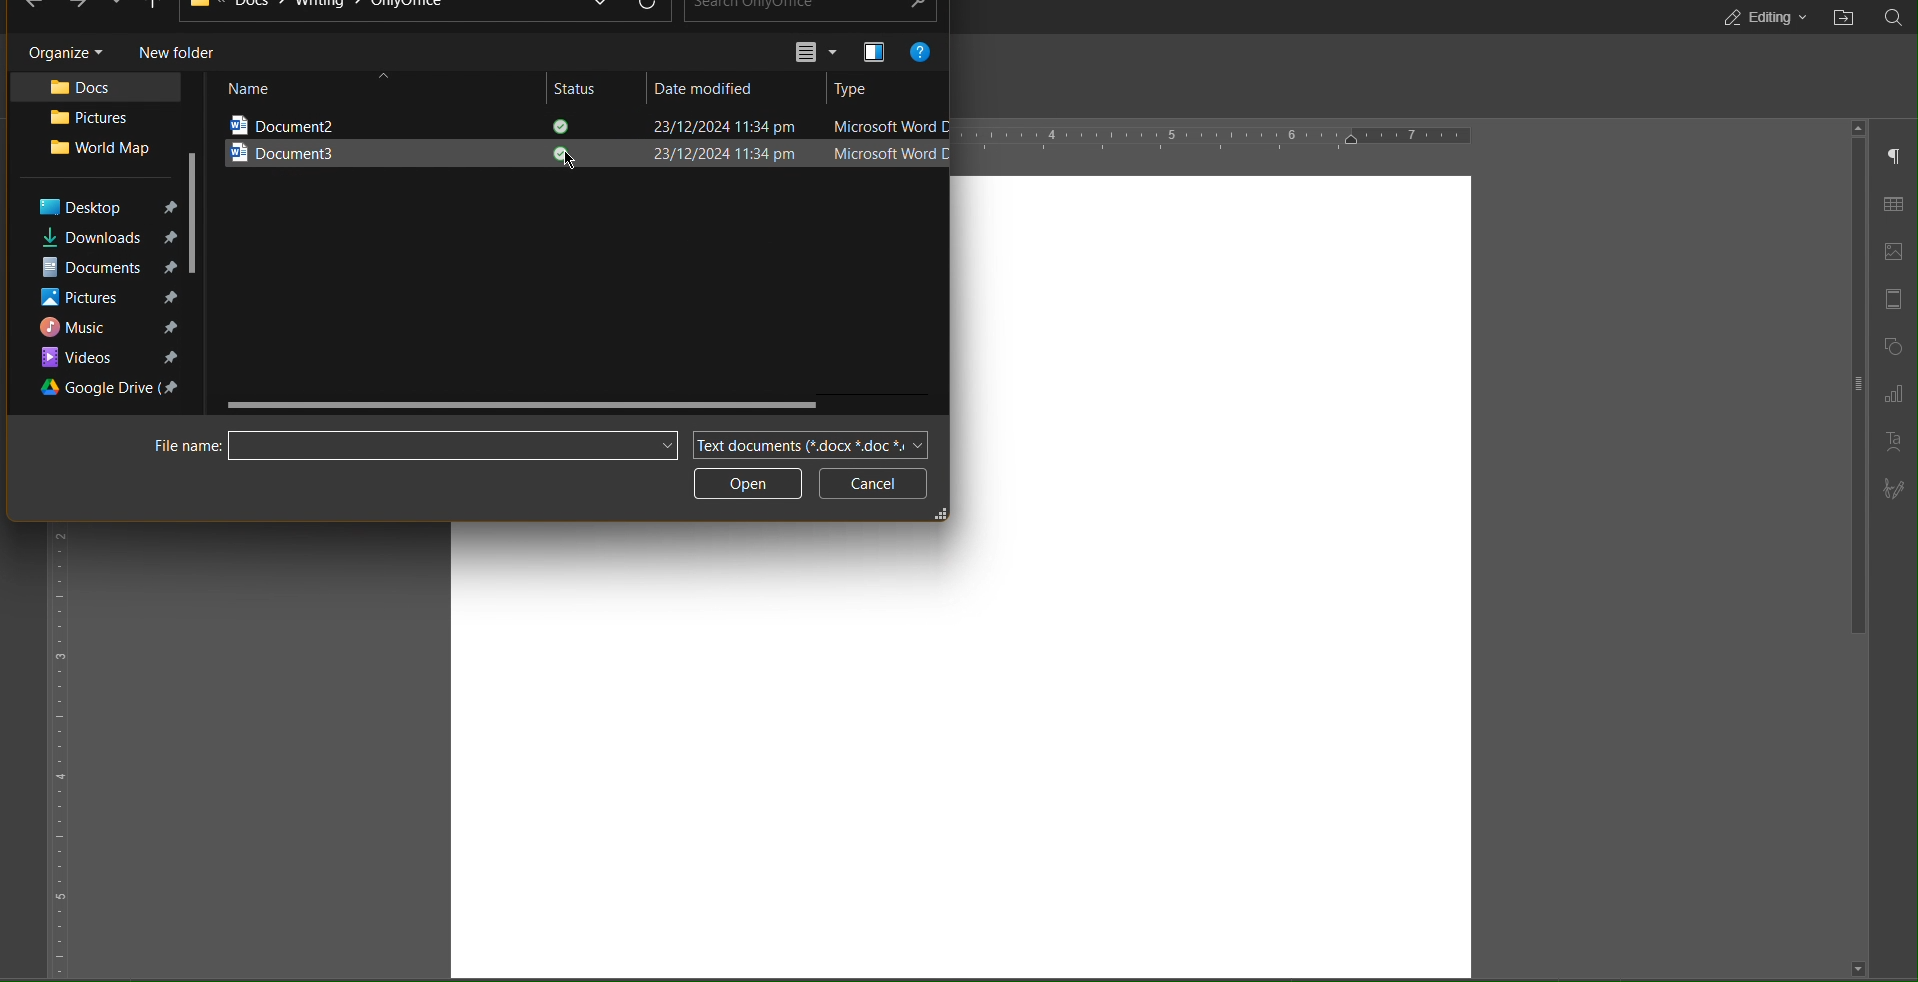 This screenshot has width=1918, height=982. I want to click on Microsoft Word [
Microsoft Word [, so click(887, 144).